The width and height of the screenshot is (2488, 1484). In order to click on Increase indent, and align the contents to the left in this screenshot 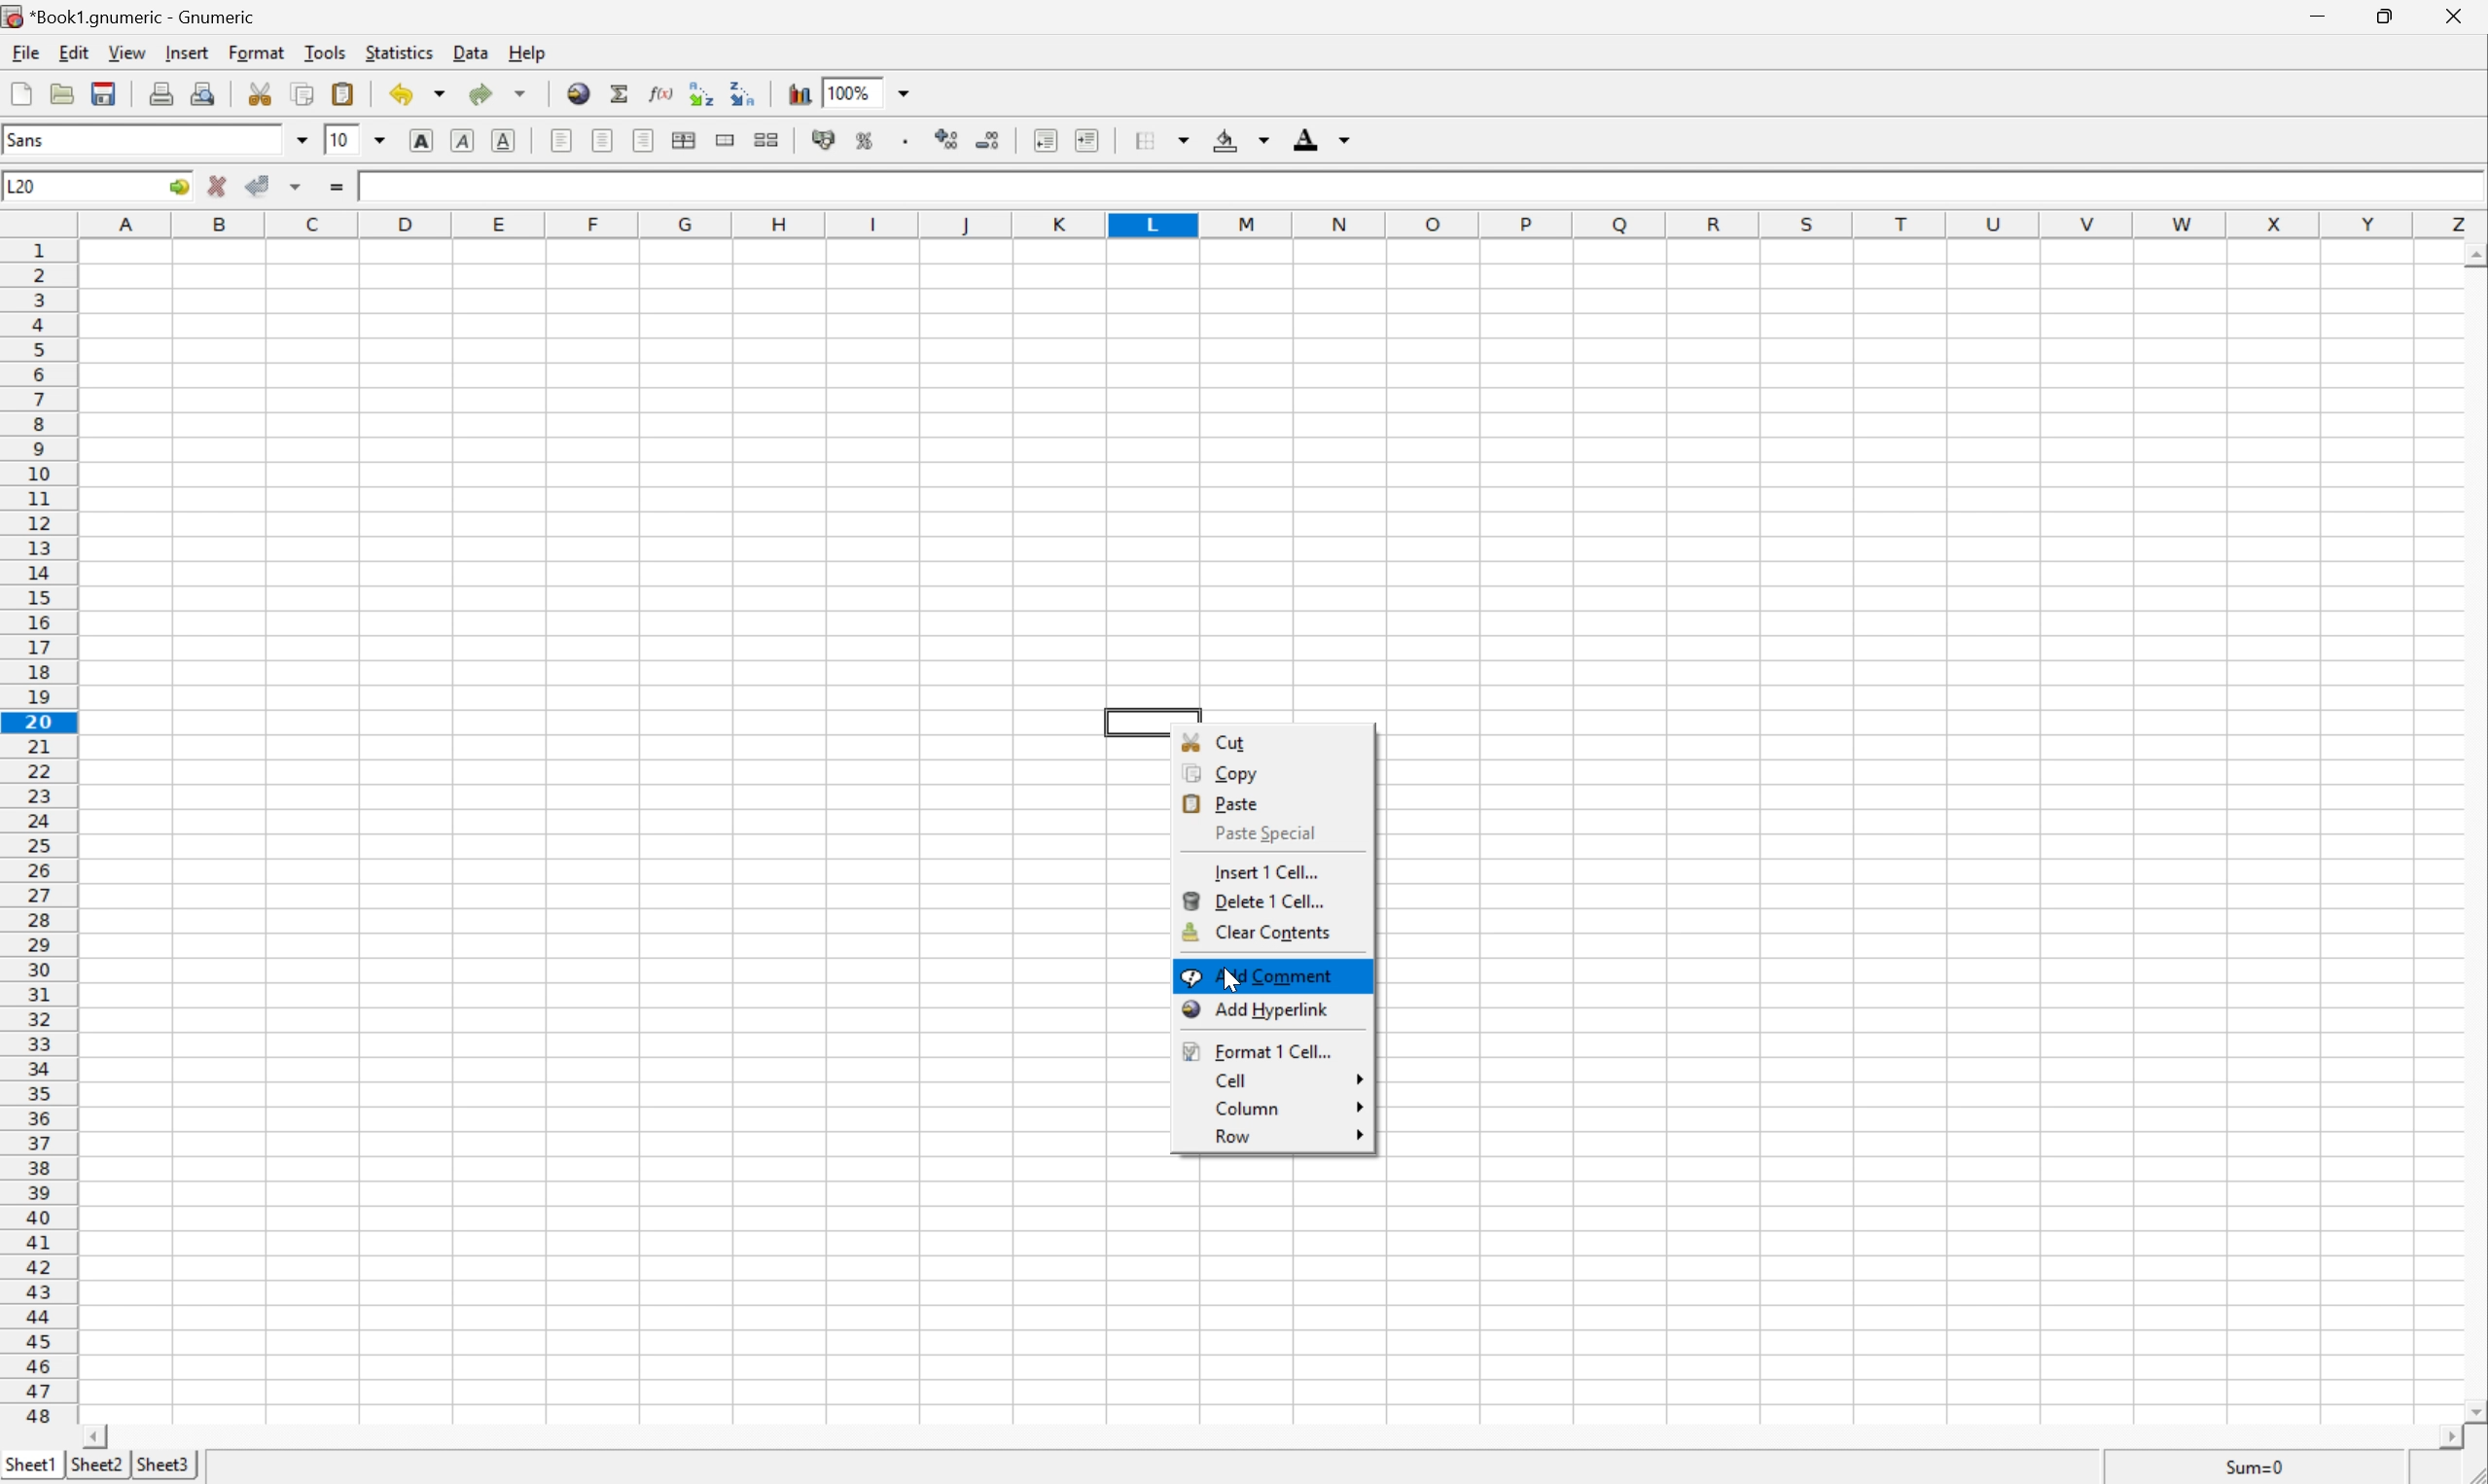, I will do `click(1087, 139)`.